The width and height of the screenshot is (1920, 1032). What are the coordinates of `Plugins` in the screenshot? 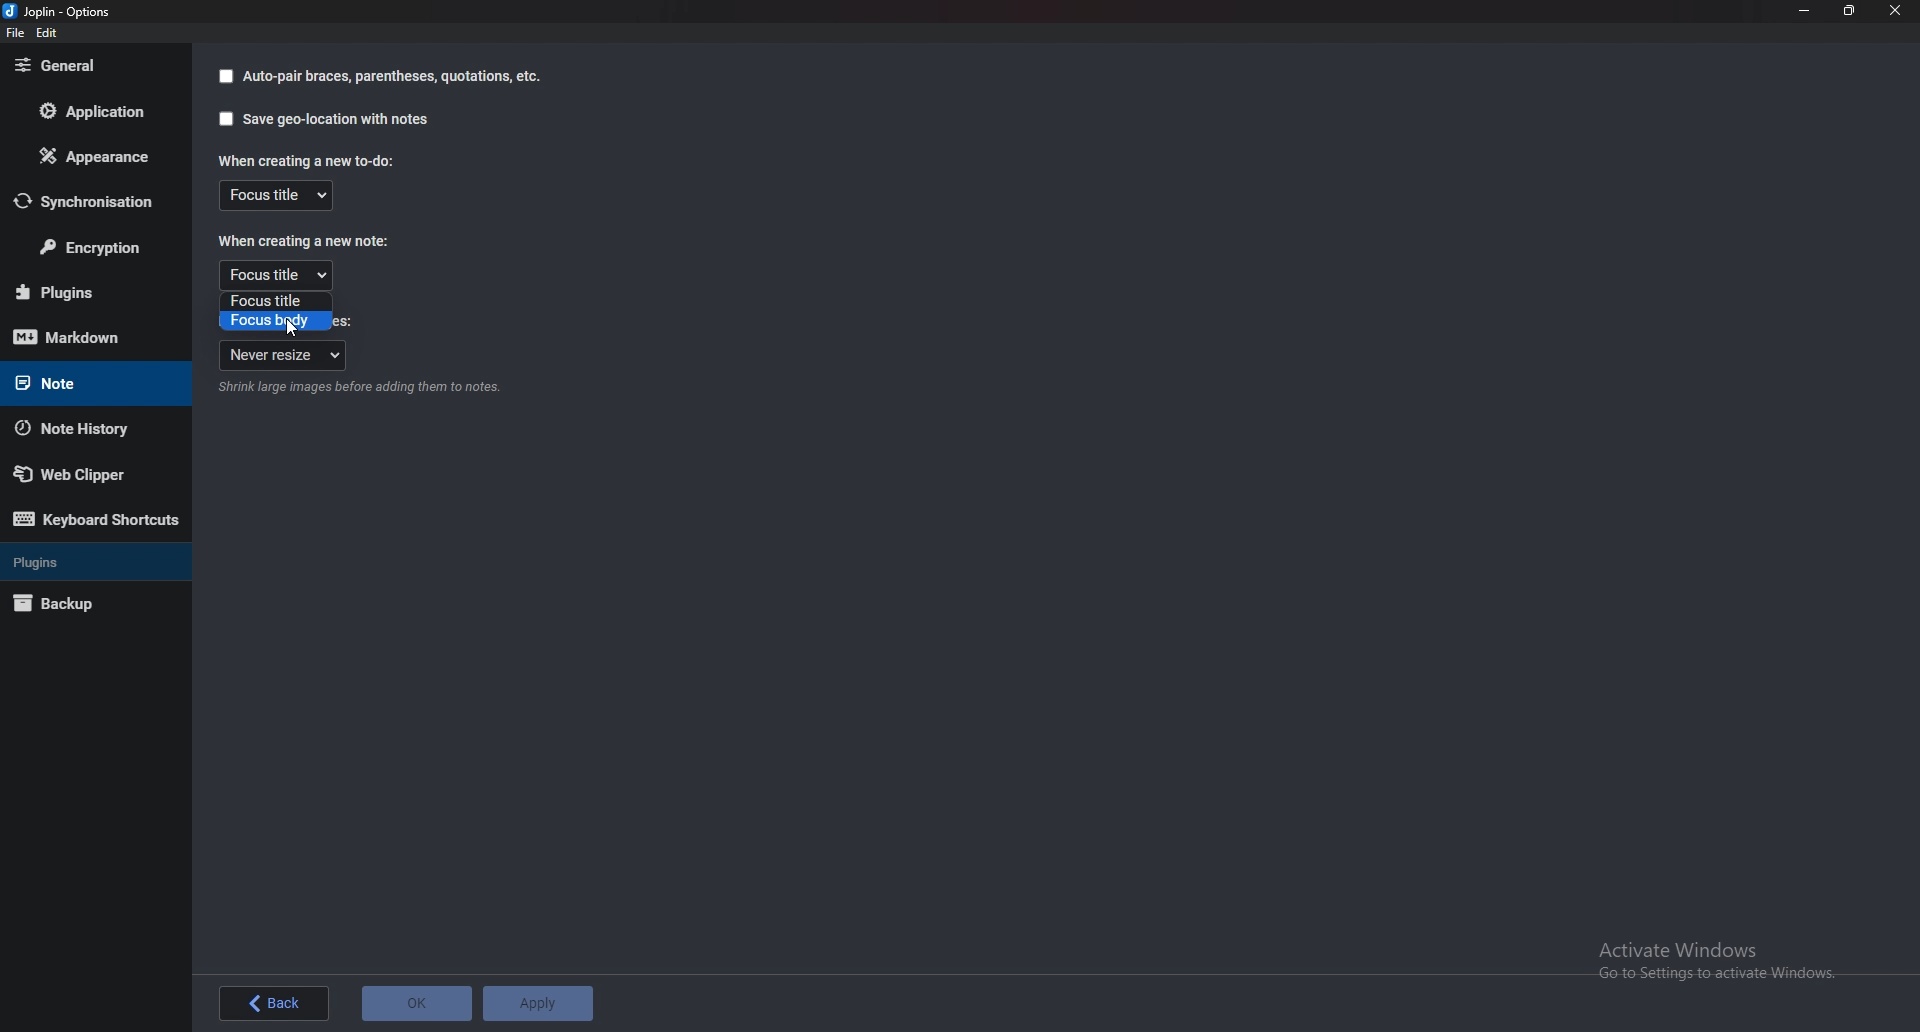 It's located at (84, 292).